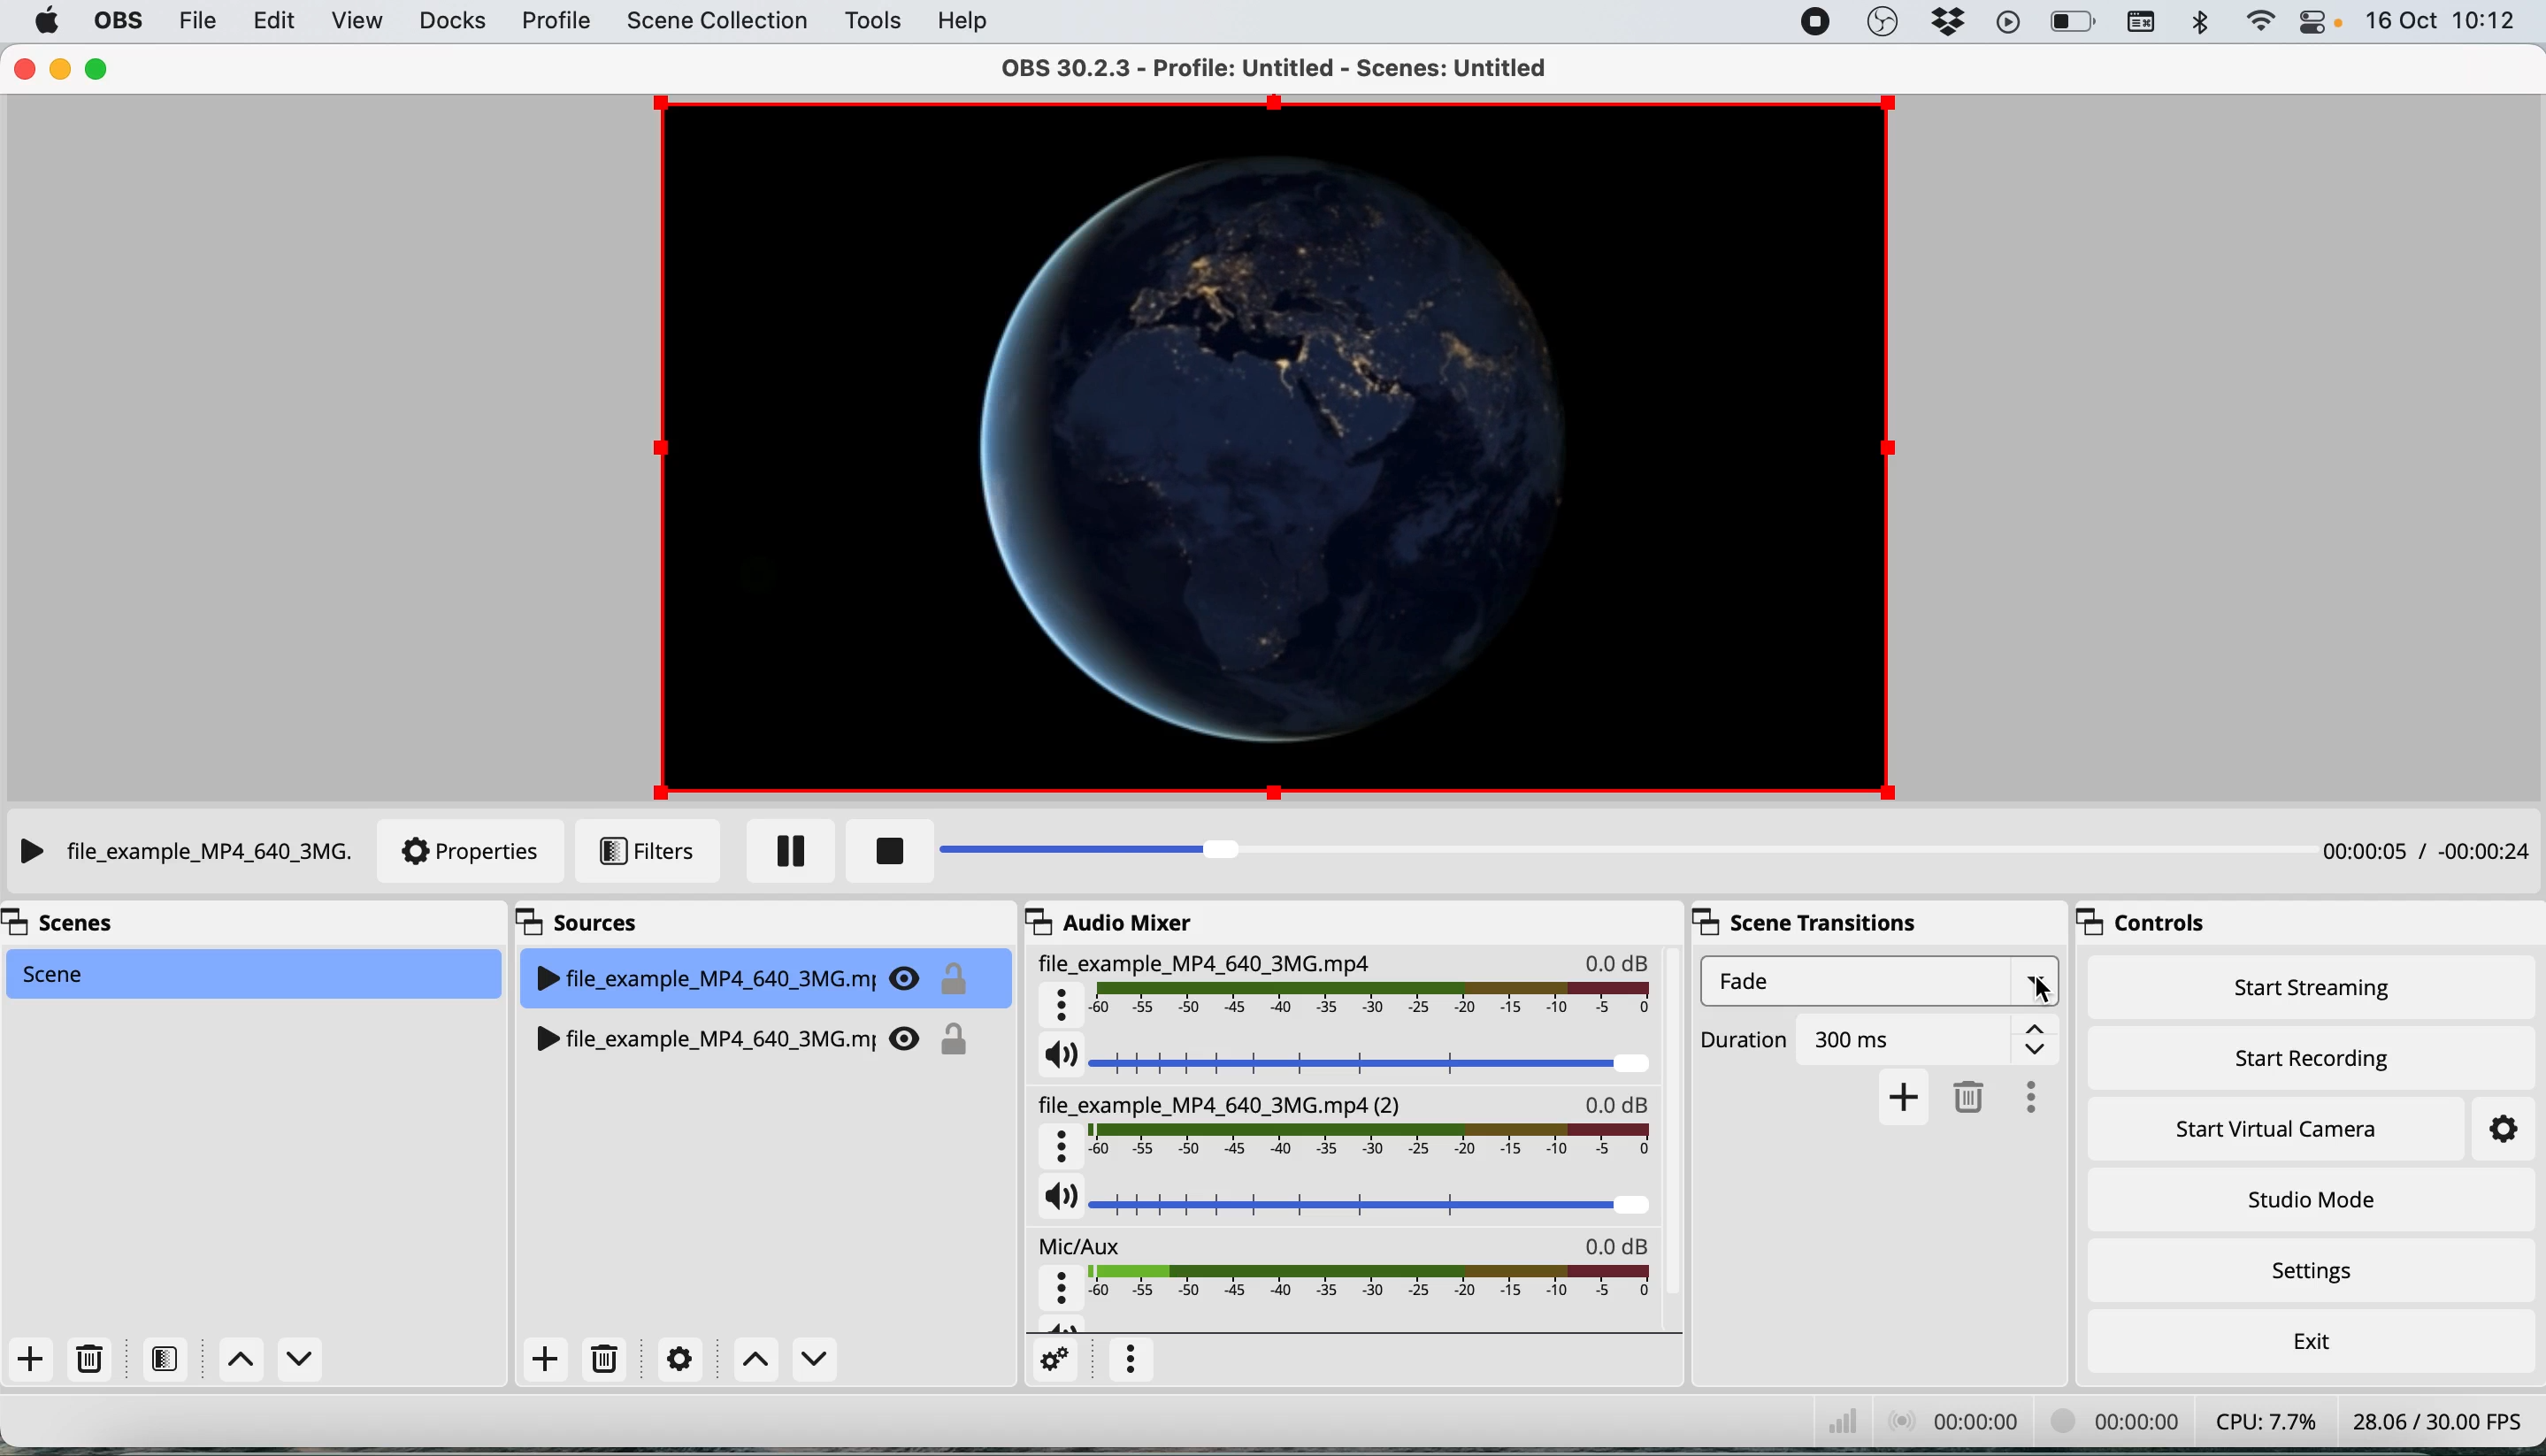 Image resolution: width=2546 pixels, height=1456 pixels. I want to click on more options, so click(2028, 1096).